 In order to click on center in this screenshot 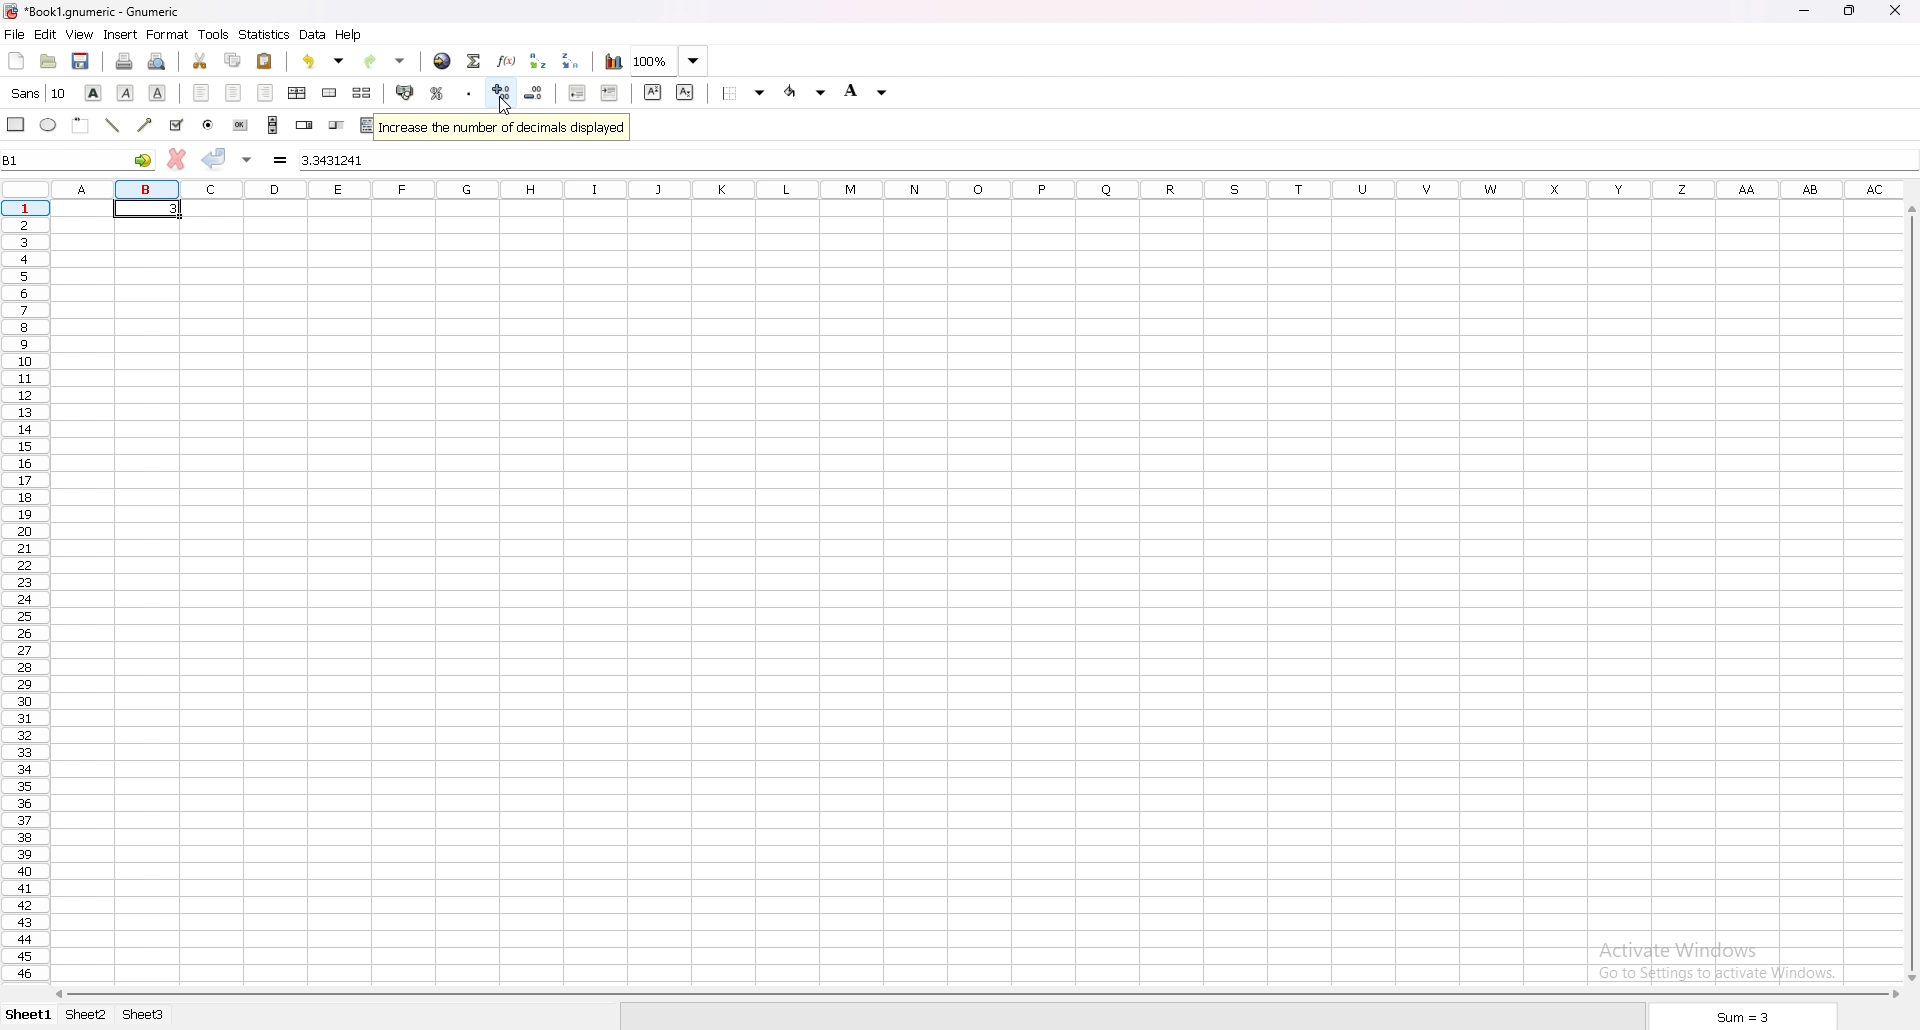, I will do `click(234, 92)`.